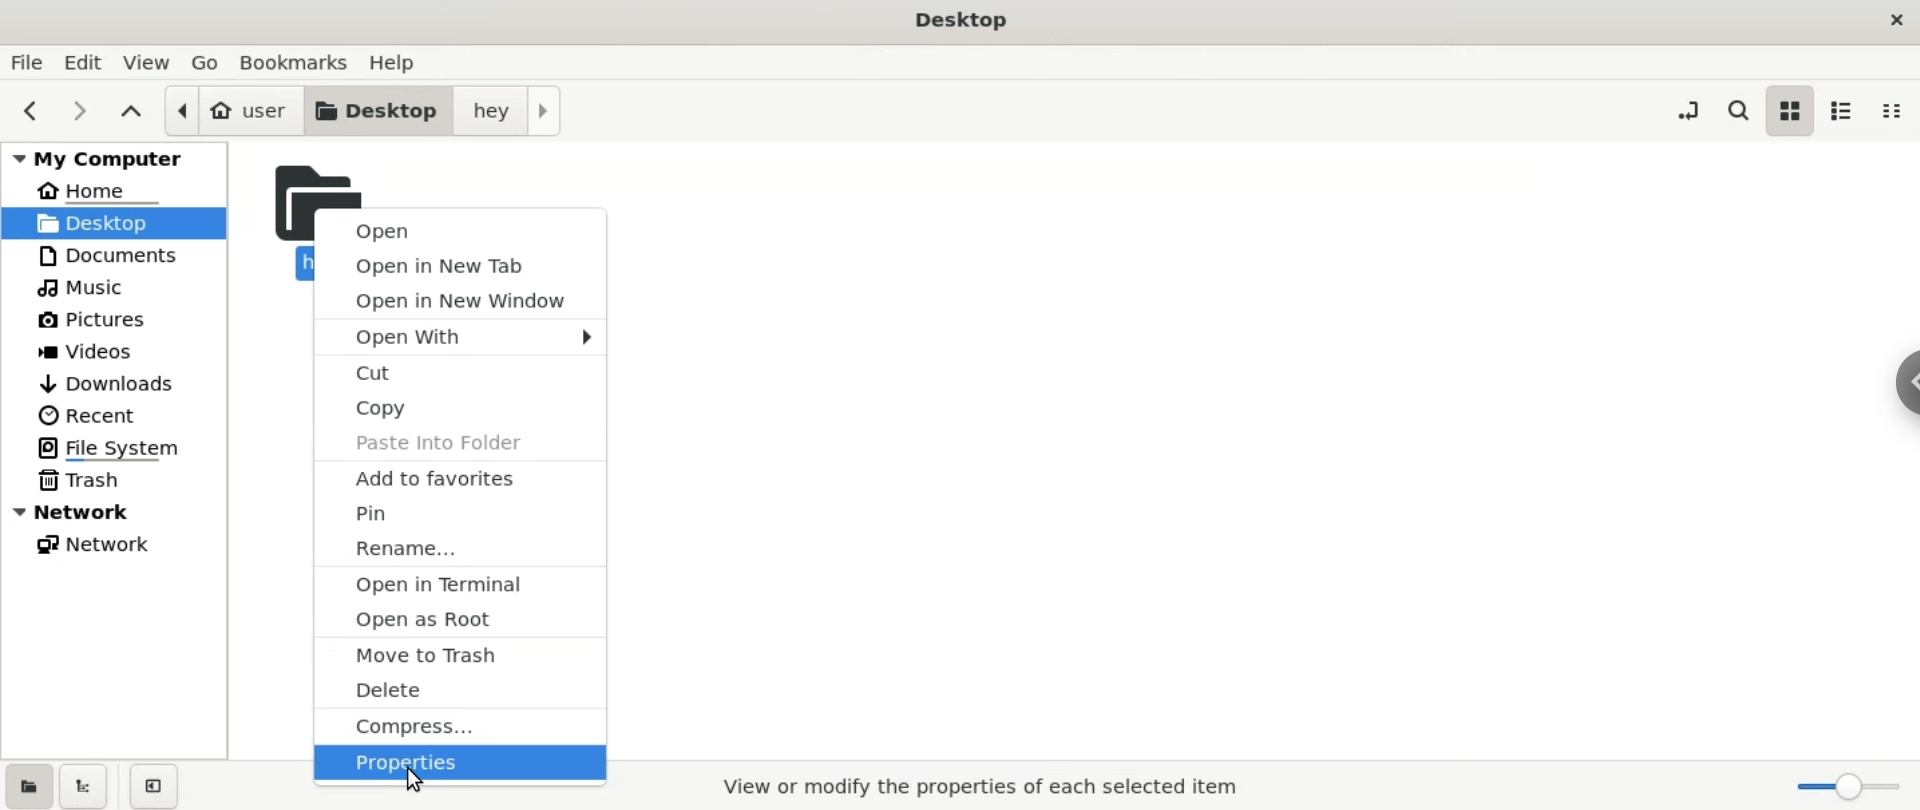  What do you see at coordinates (153, 63) in the screenshot?
I see `view` at bounding box center [153, 63].